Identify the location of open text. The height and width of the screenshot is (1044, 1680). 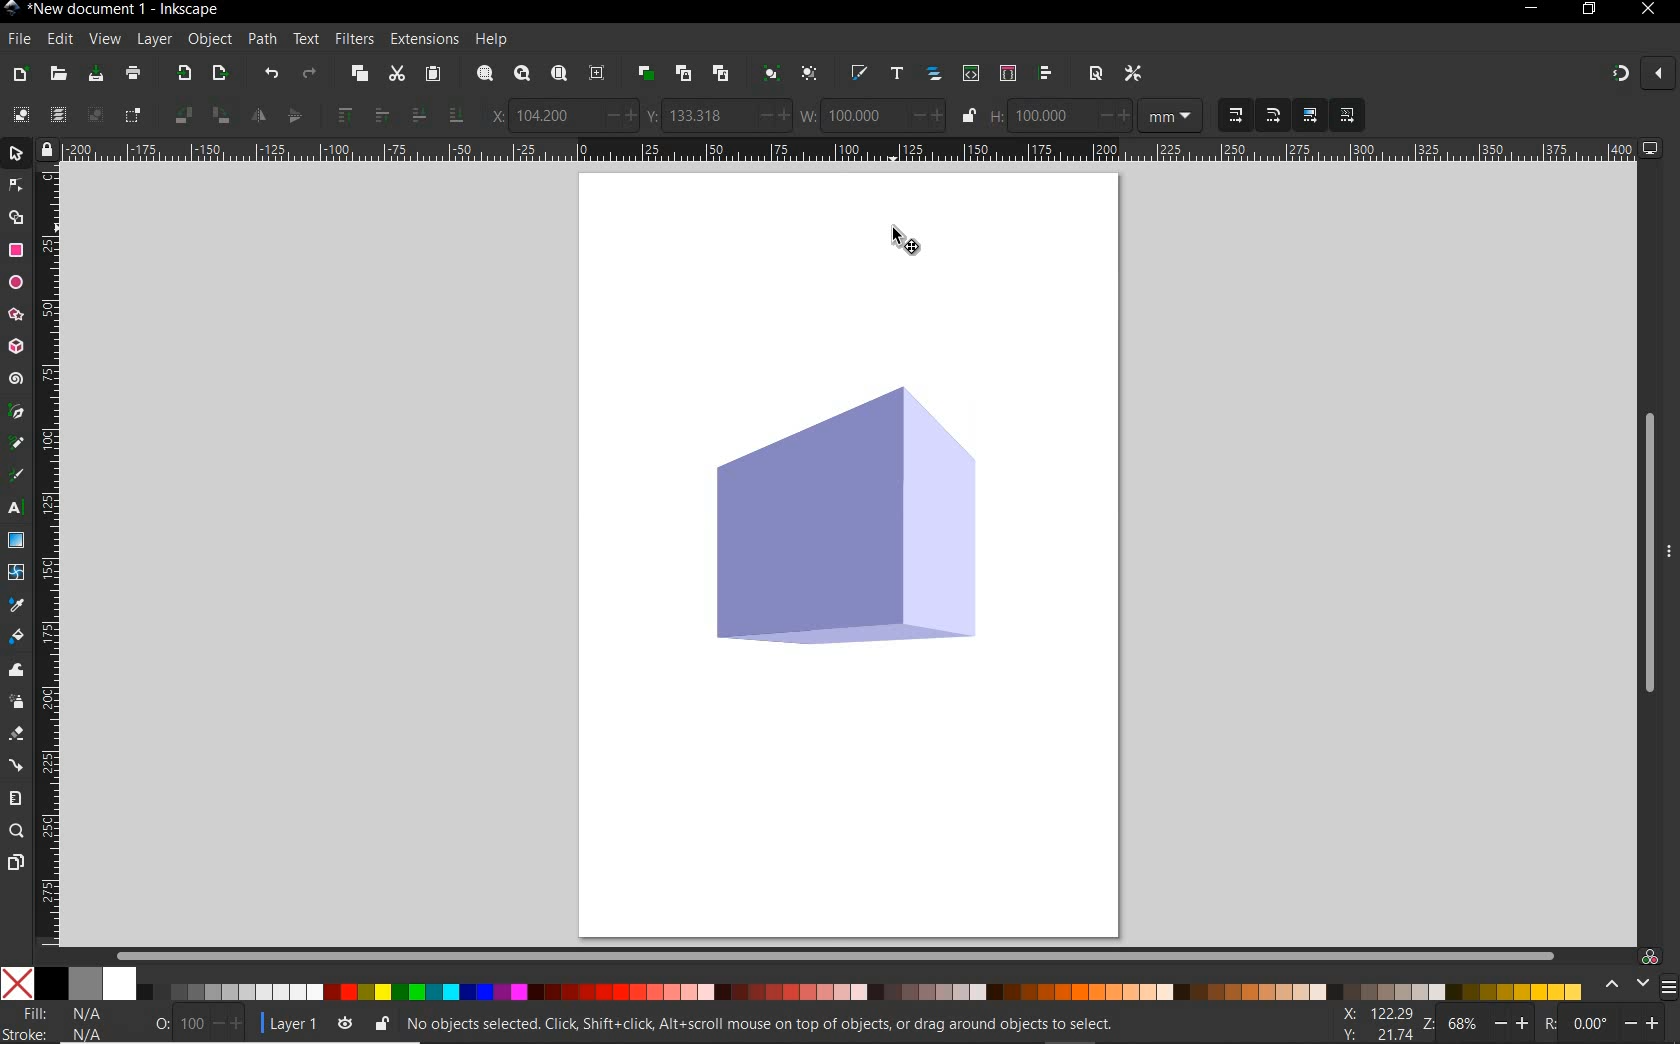
(896, 74).